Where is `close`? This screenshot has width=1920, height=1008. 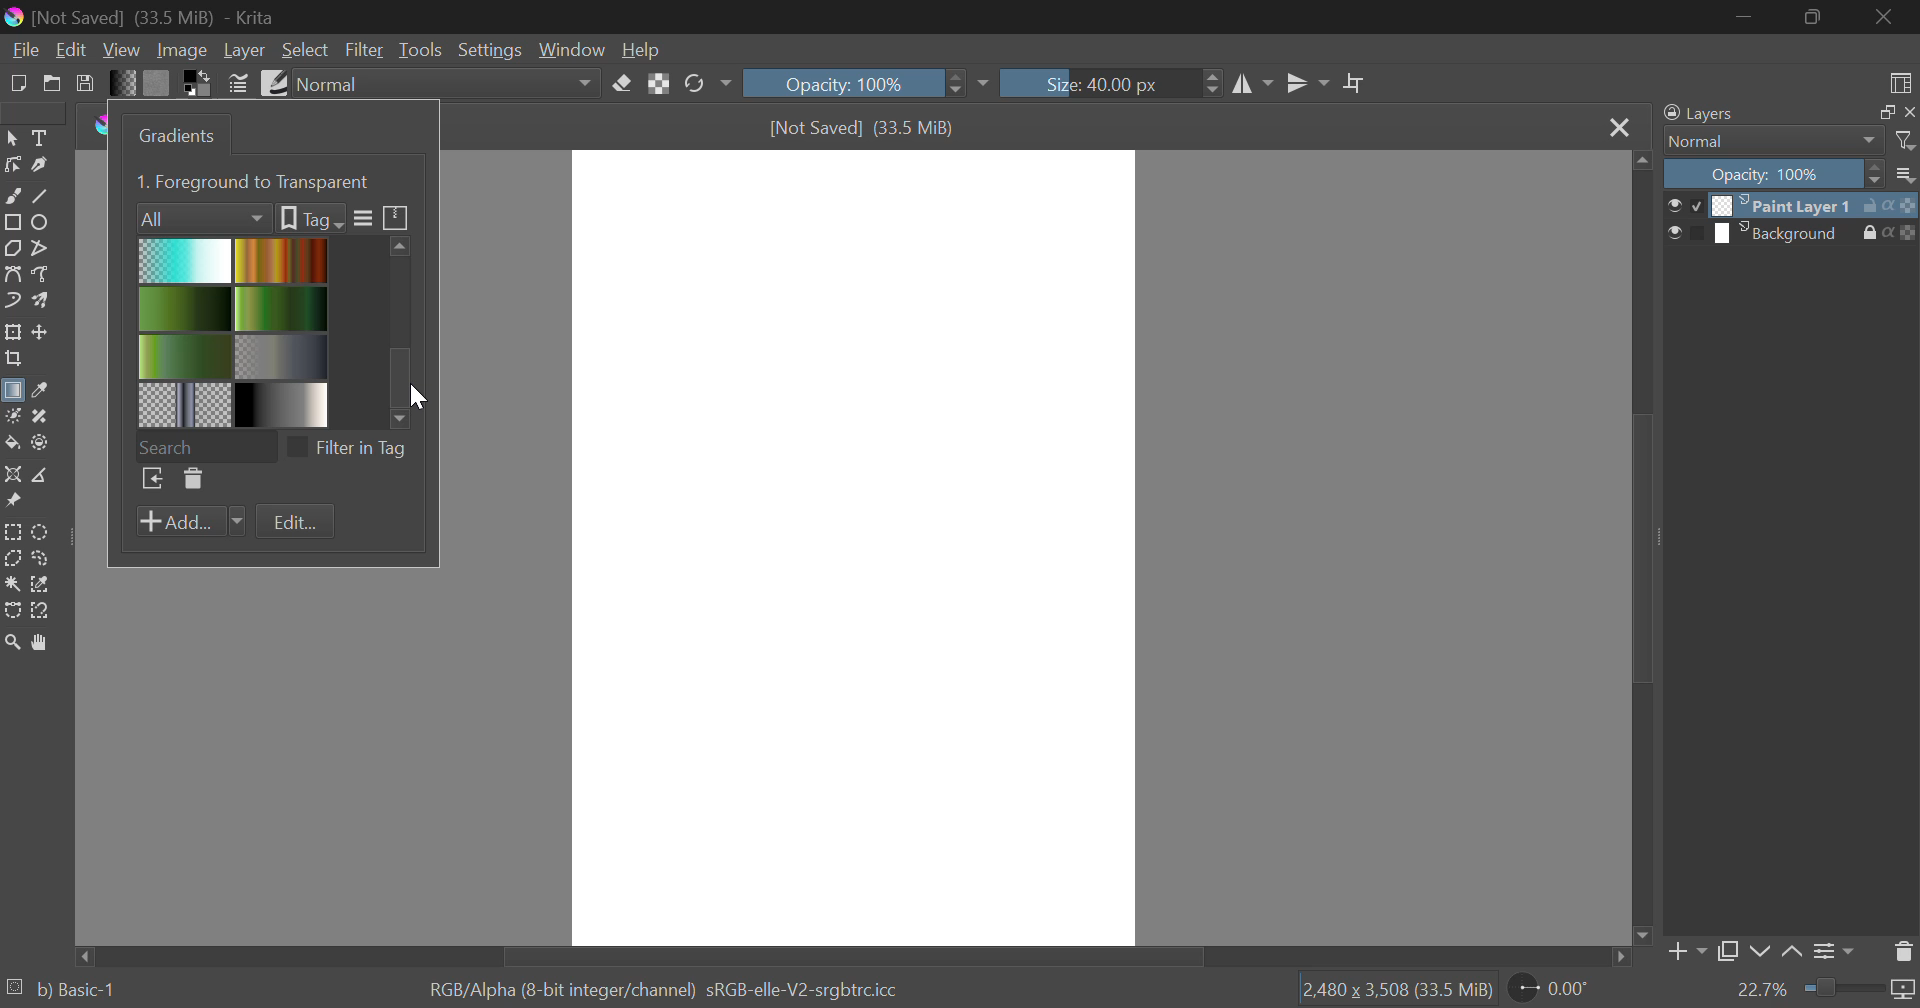
close is located at coordinates (1908, 112).